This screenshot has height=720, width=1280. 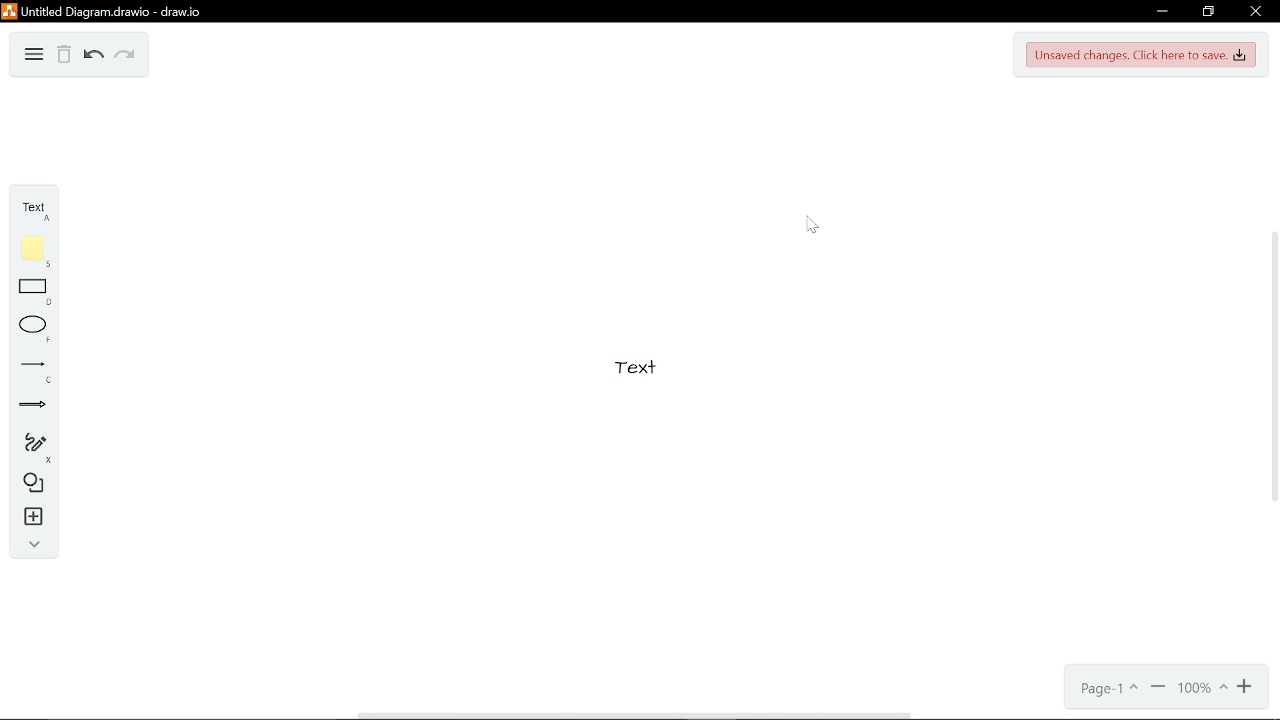 What do you see at coordinates (1202, 689) in the screenshot?
I see `Zoom` at bounding box center [1202, 689].